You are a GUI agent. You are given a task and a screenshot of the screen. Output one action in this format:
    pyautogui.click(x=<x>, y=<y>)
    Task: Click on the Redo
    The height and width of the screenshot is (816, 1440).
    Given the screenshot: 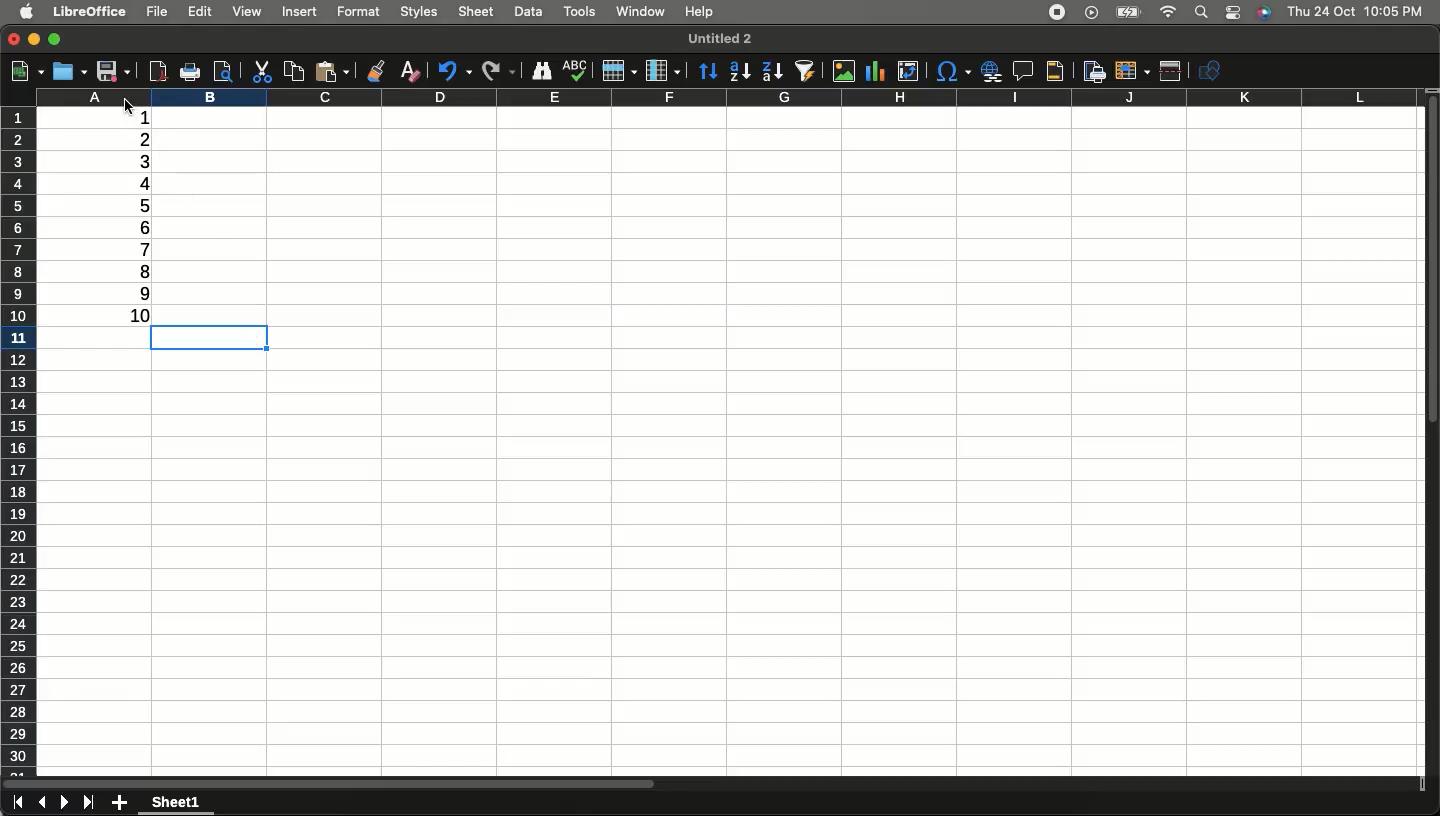 What is the action you would take?
    pyautogui.click(x=498, y=69)
    